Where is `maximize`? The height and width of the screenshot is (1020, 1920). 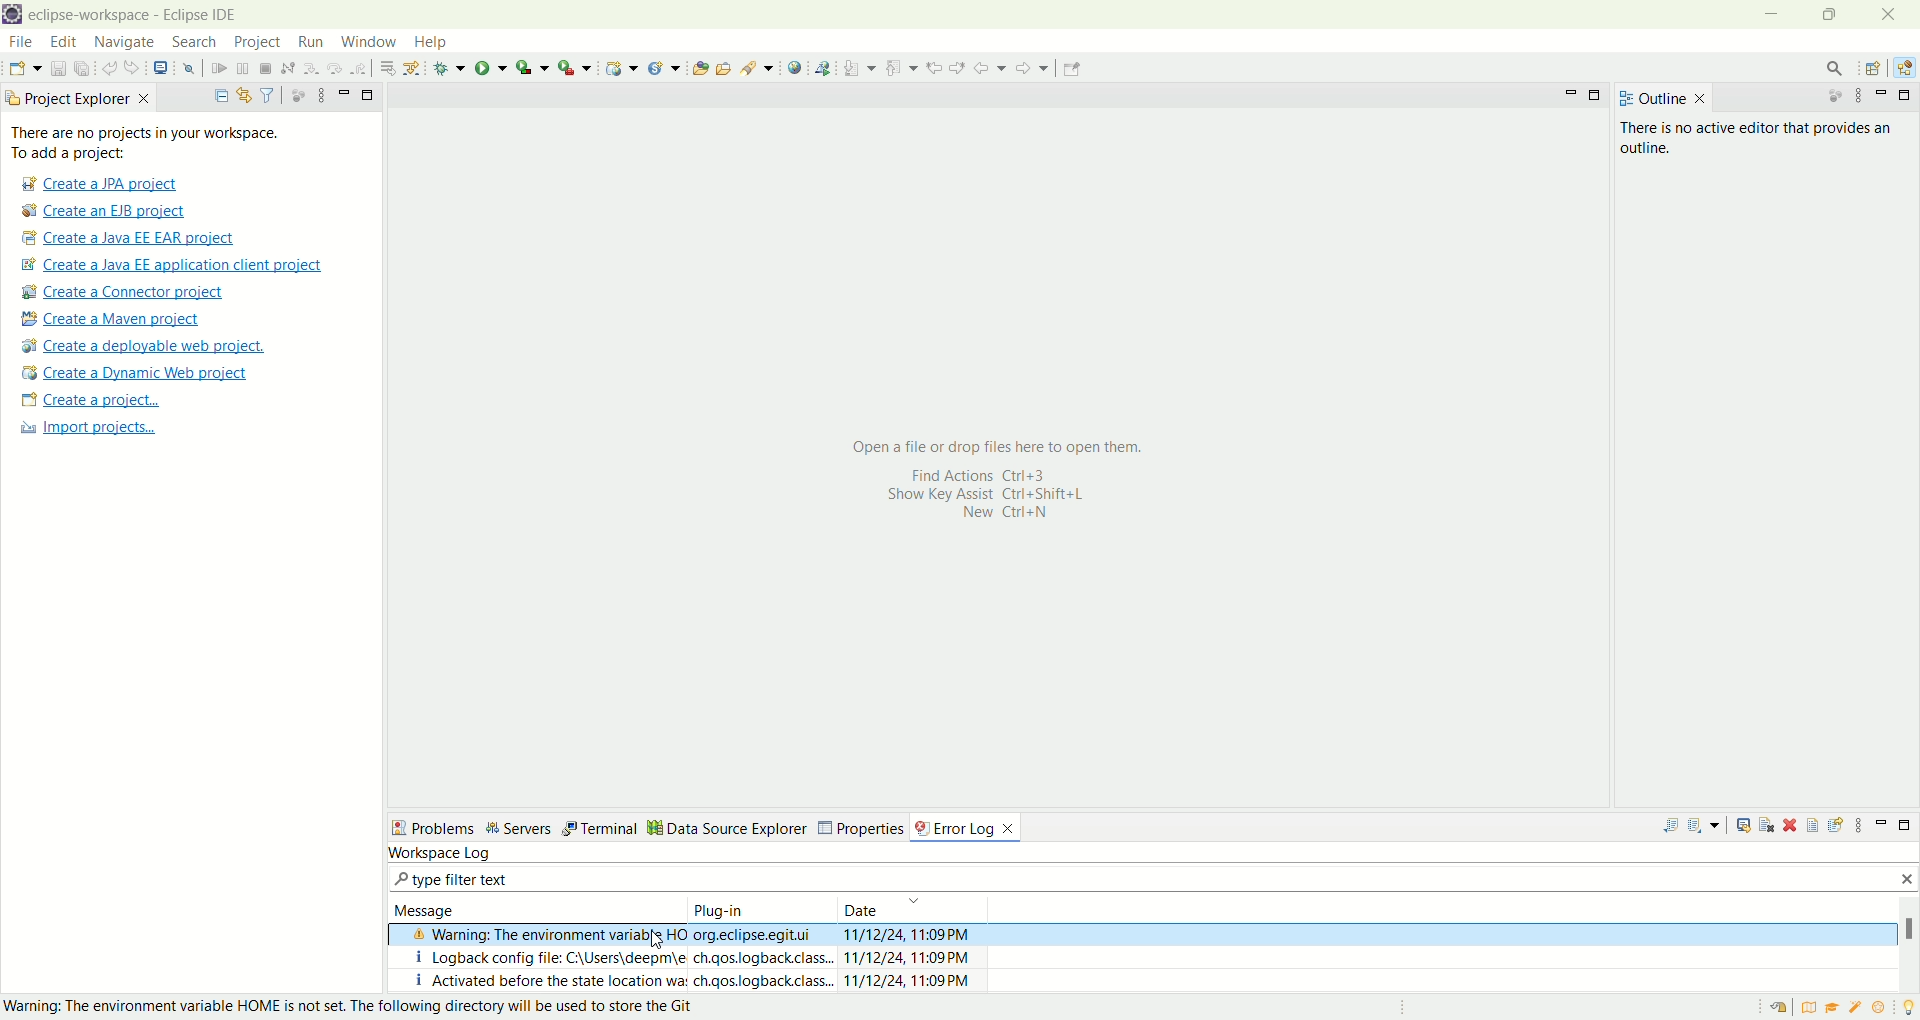
maximize is located at coordinates (1905, 827).